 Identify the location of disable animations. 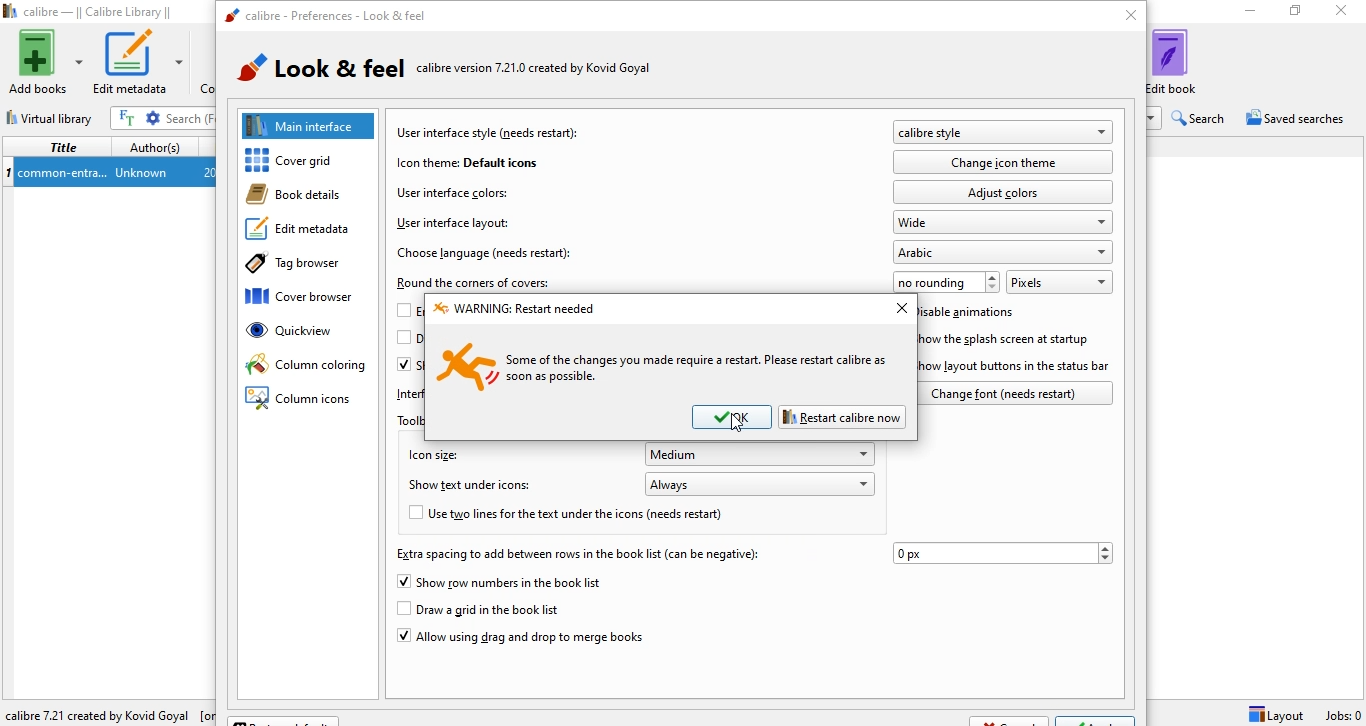
(975, 313).